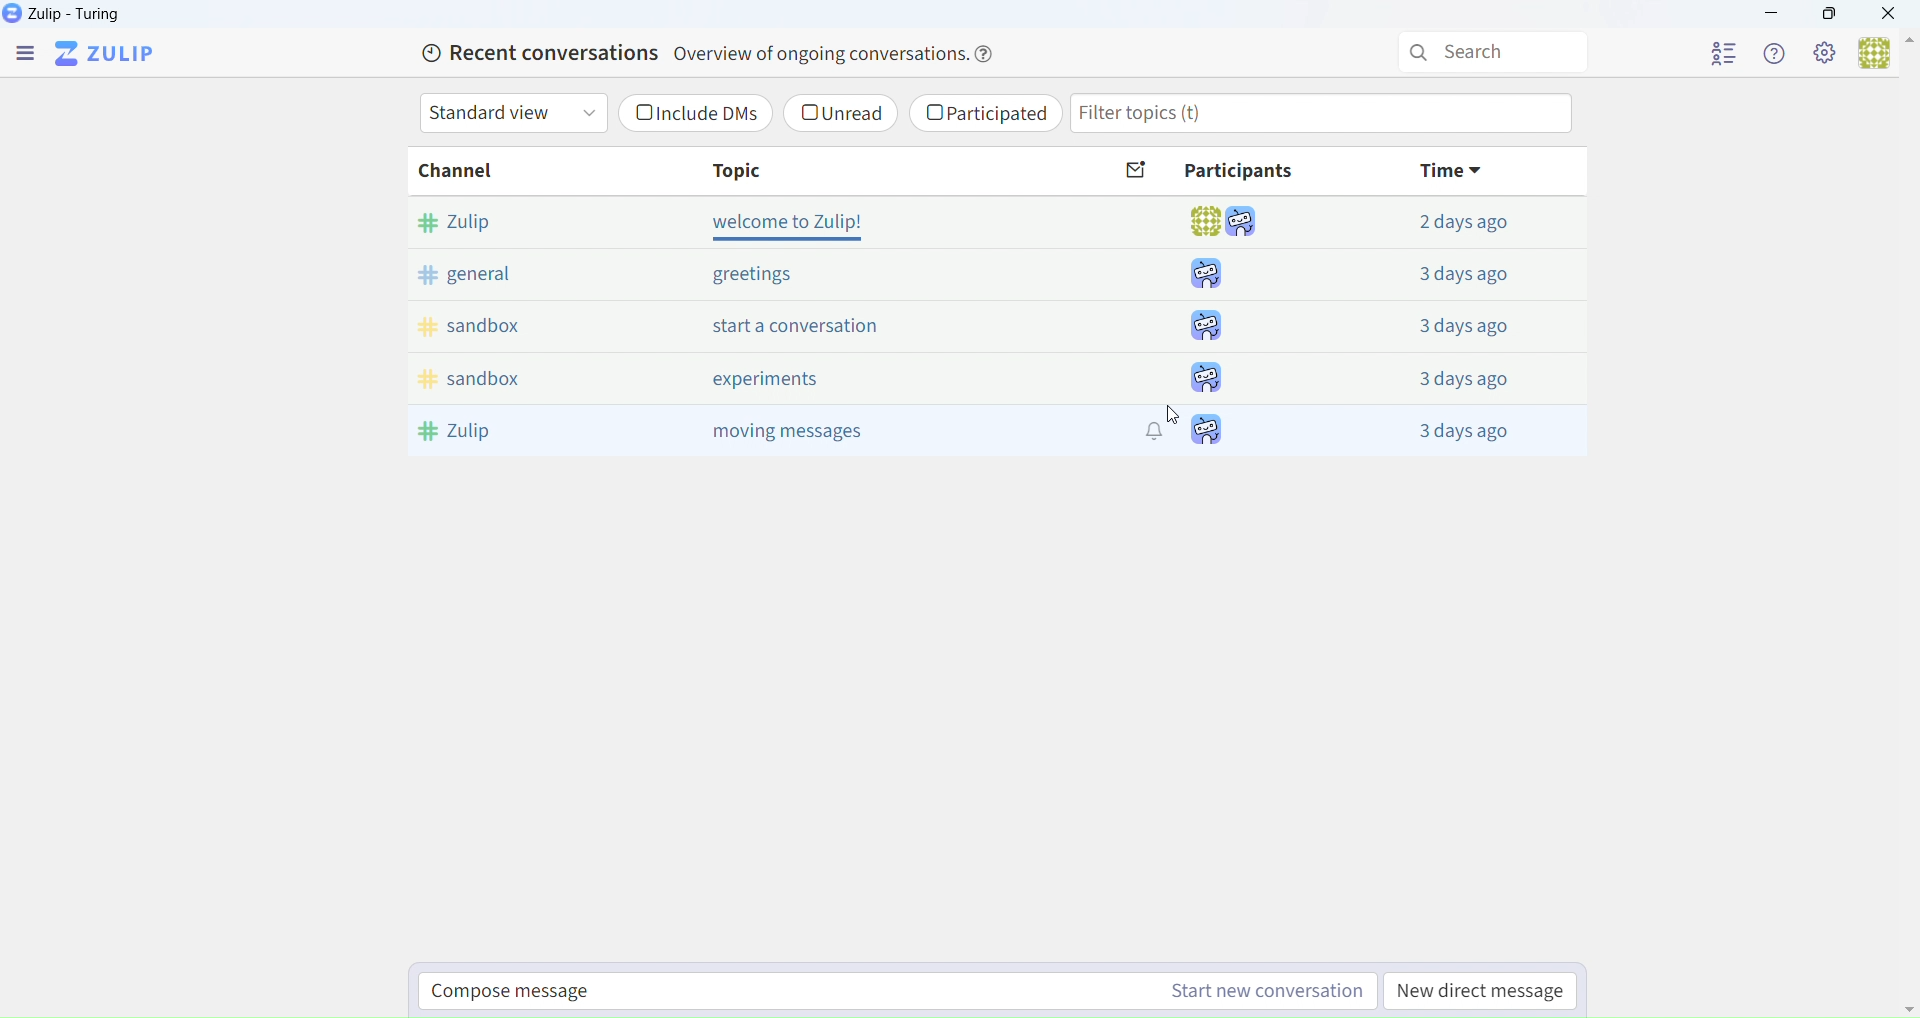  What do you see at coordinates (1170, 419) in the screenshot?
I see `cursor` at bounding box center [1170, 419].